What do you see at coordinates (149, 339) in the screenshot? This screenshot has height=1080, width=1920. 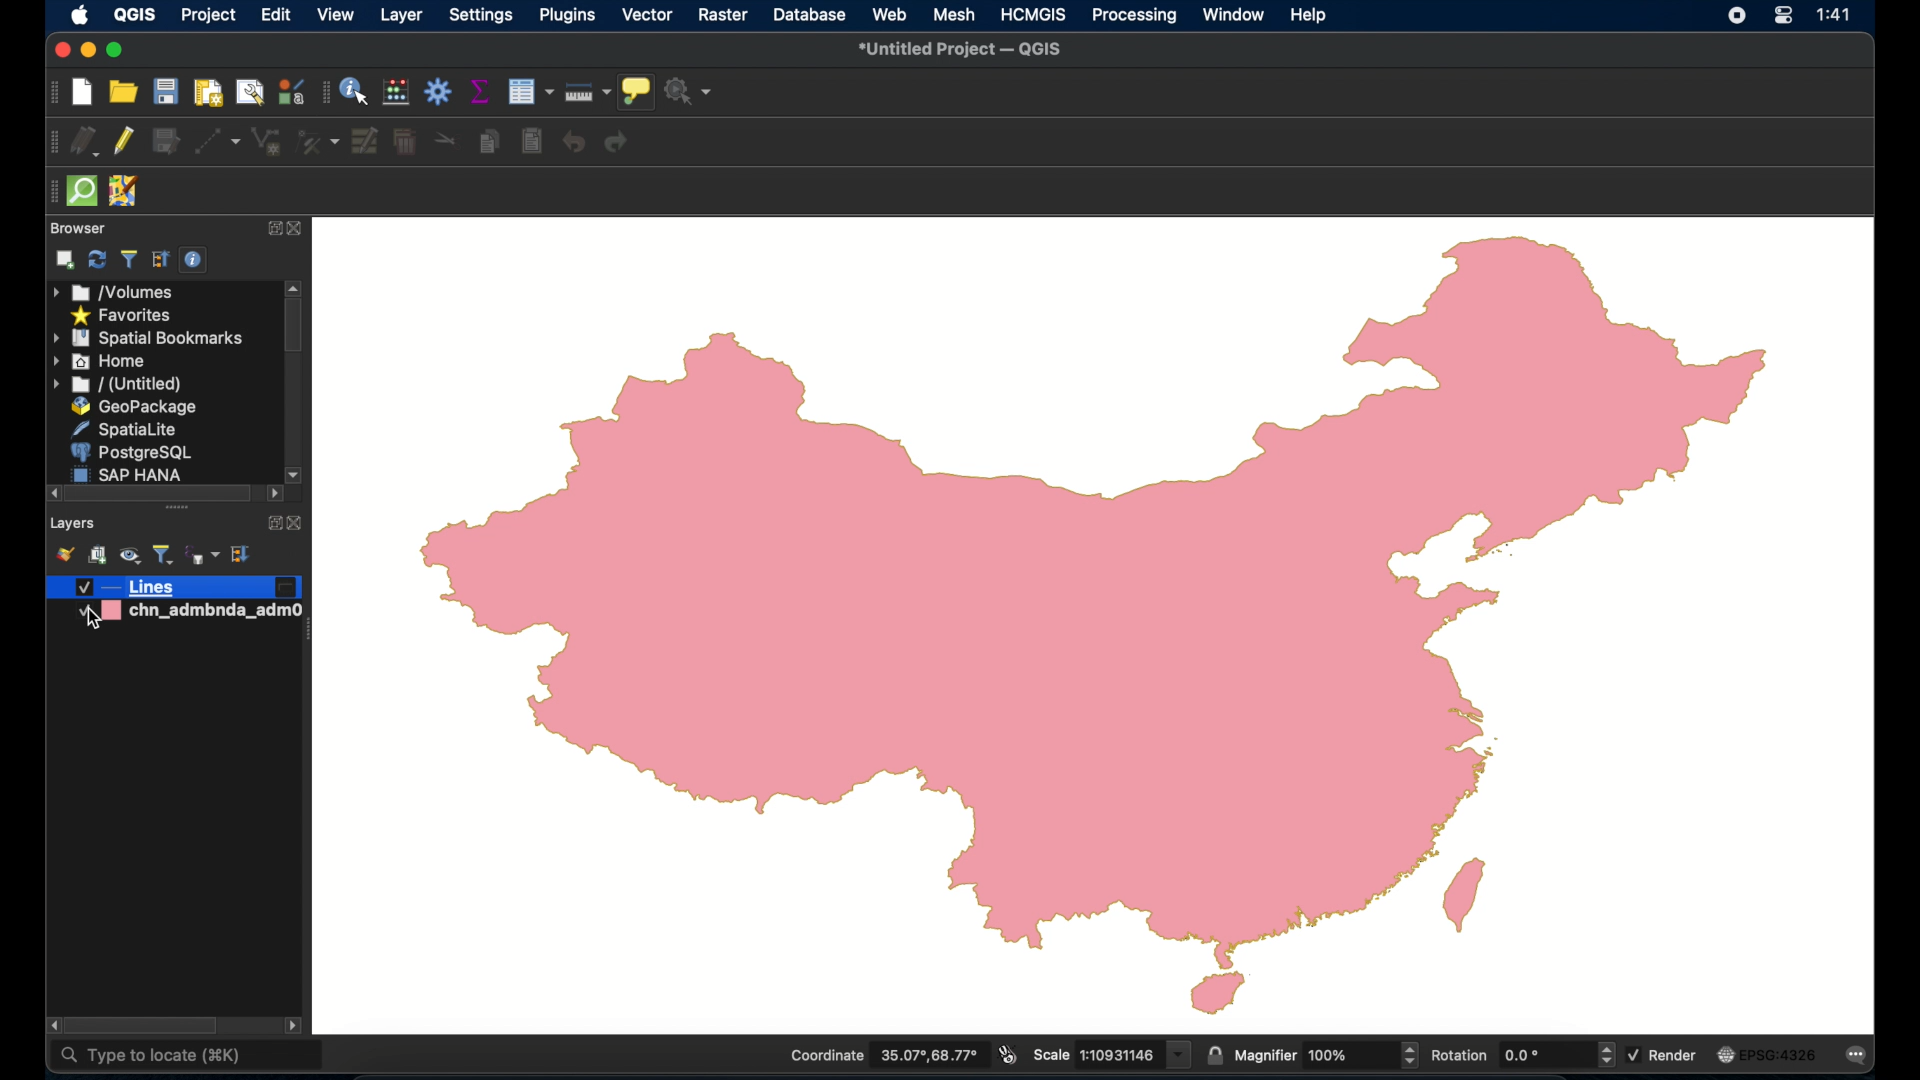 I see `spatial bookmarks` at bounding box center [149, 339].